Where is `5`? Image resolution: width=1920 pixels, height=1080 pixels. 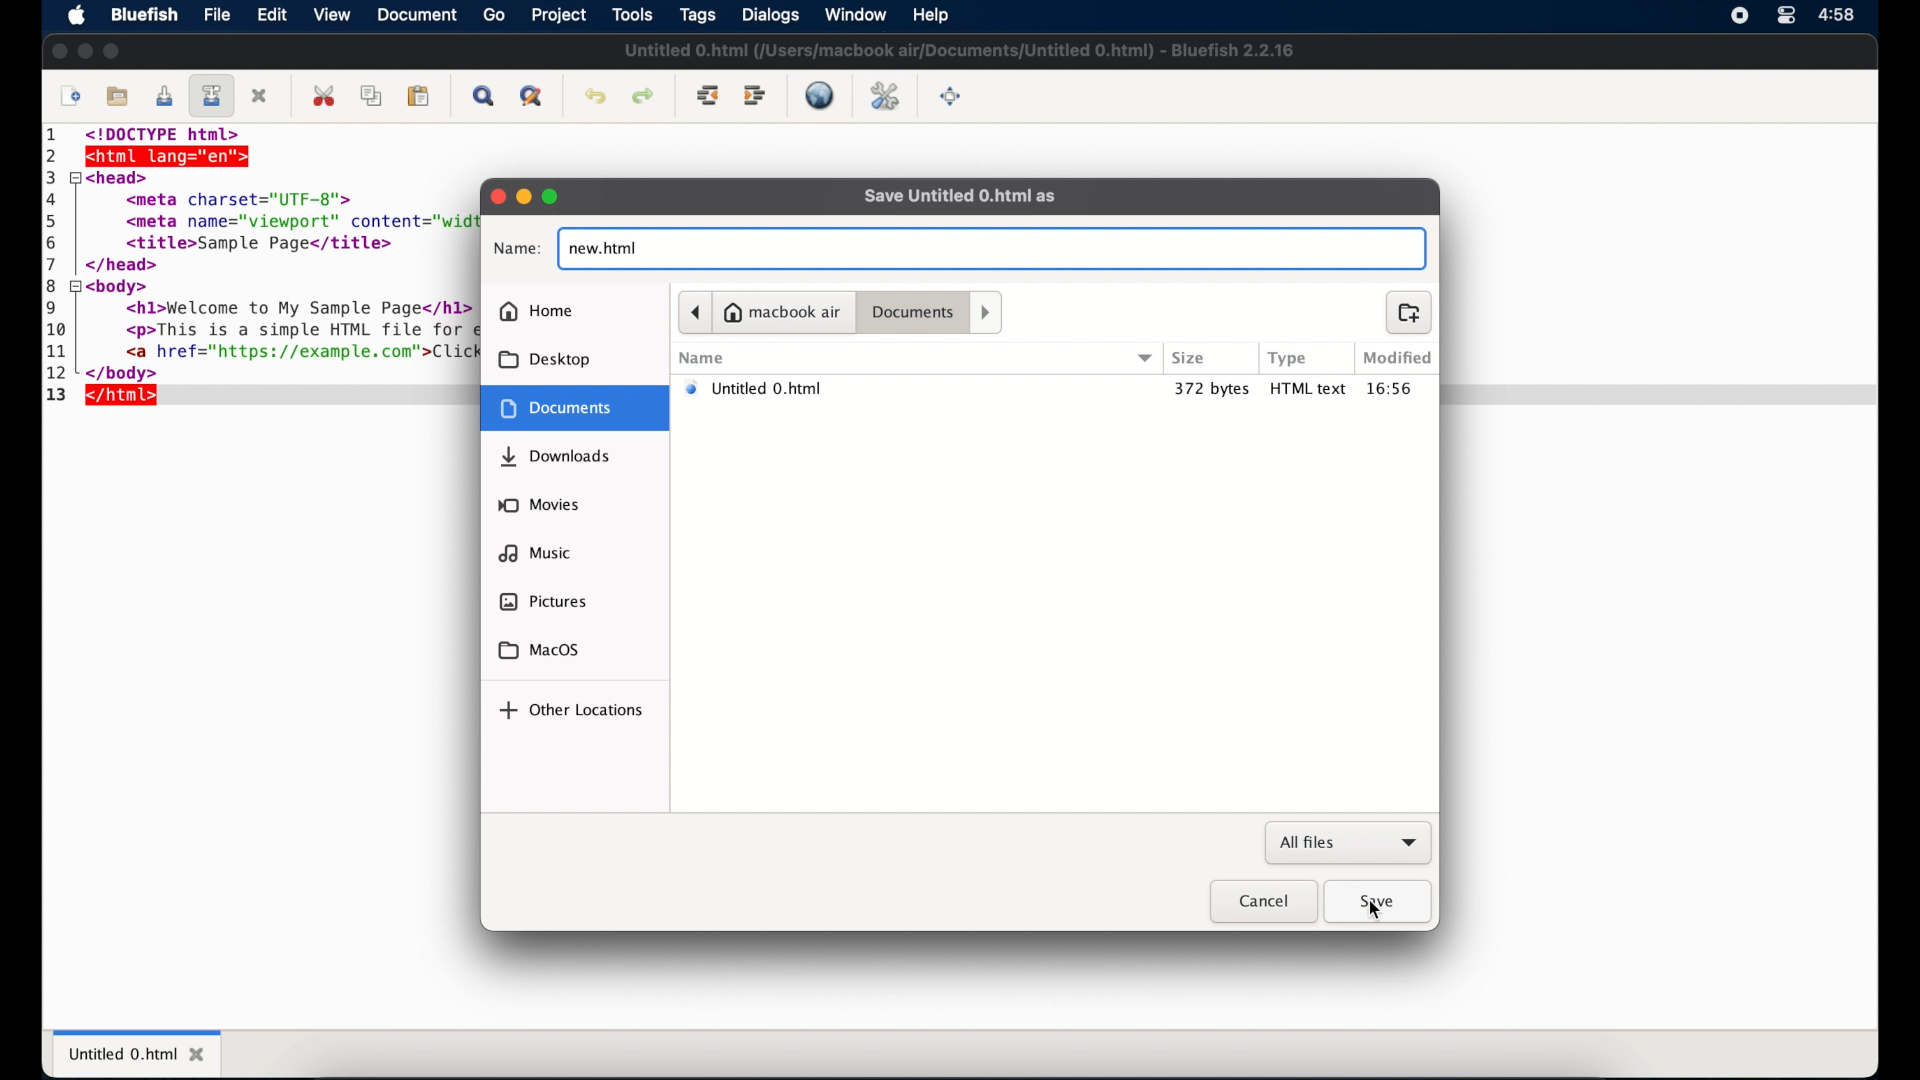 5 is located at coordinates (57, 219).